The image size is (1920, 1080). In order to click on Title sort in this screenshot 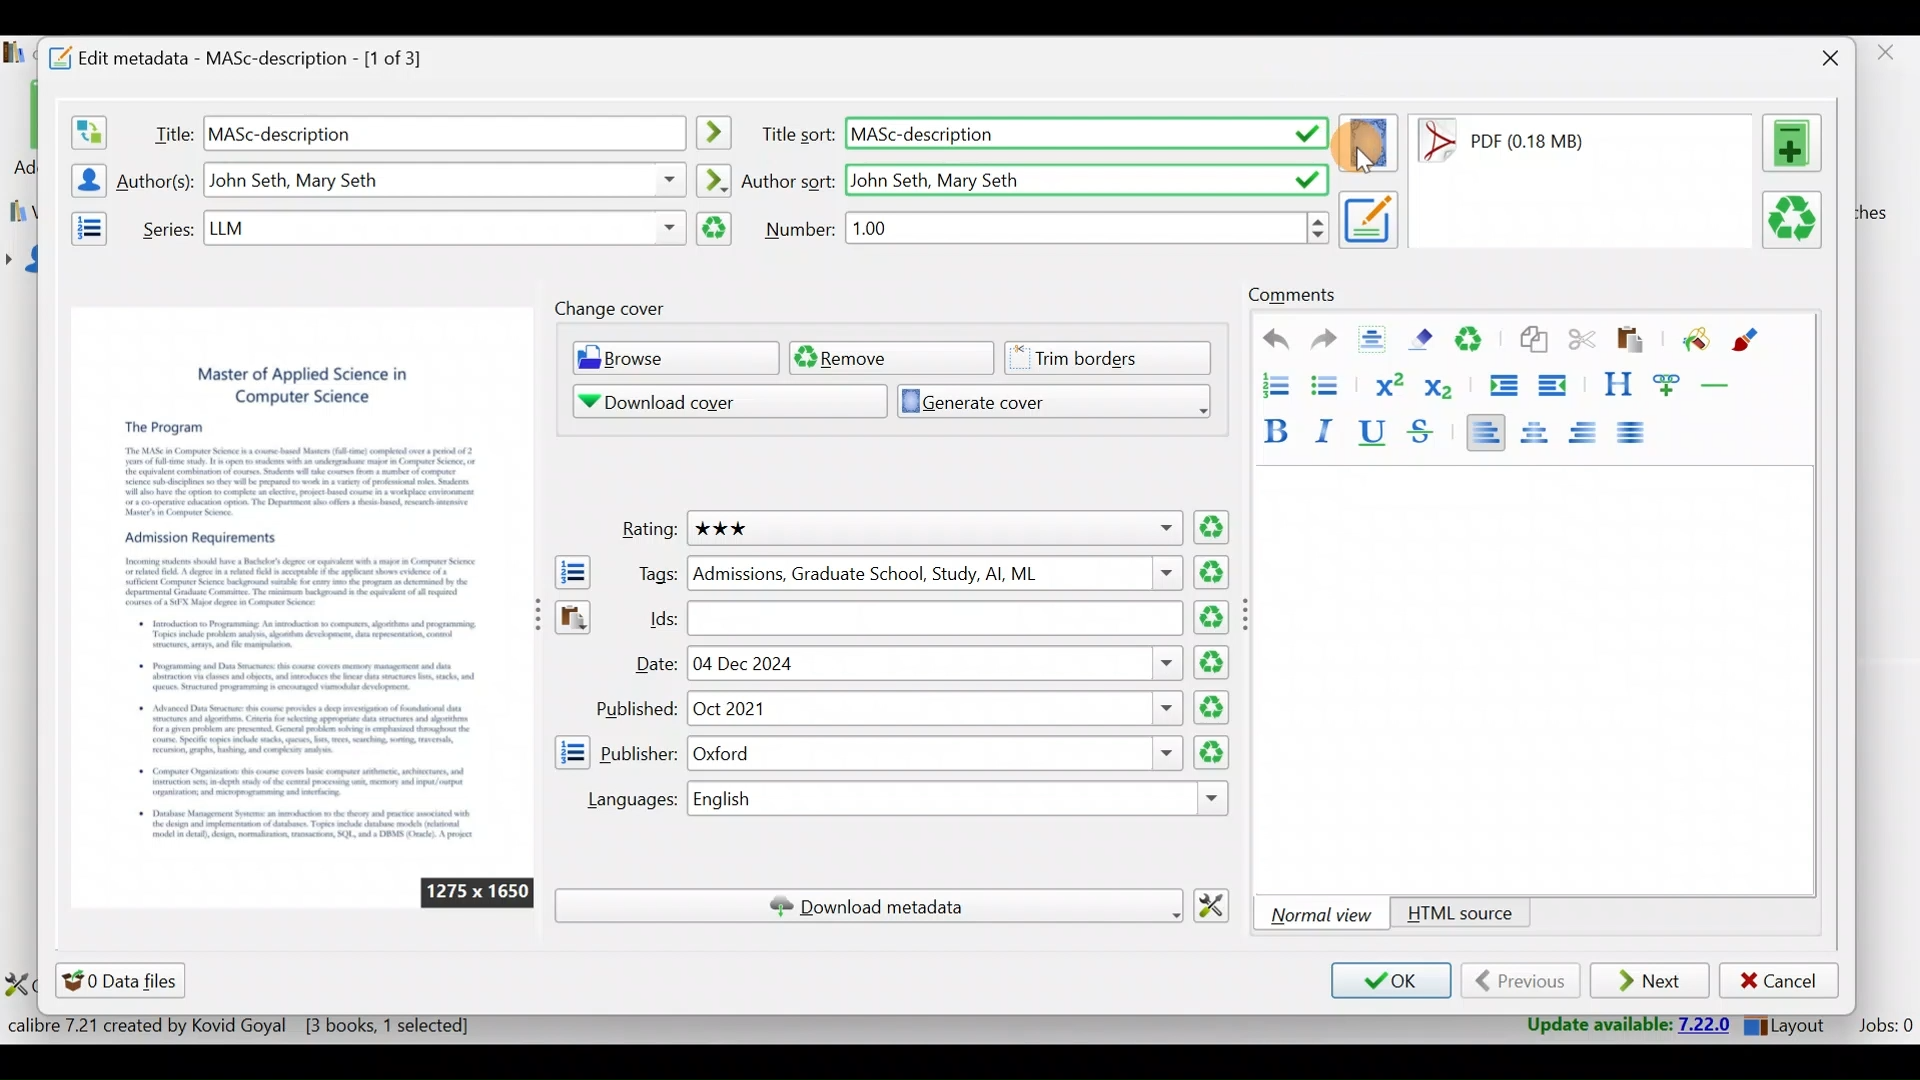, I will do `click(796, 135)`.